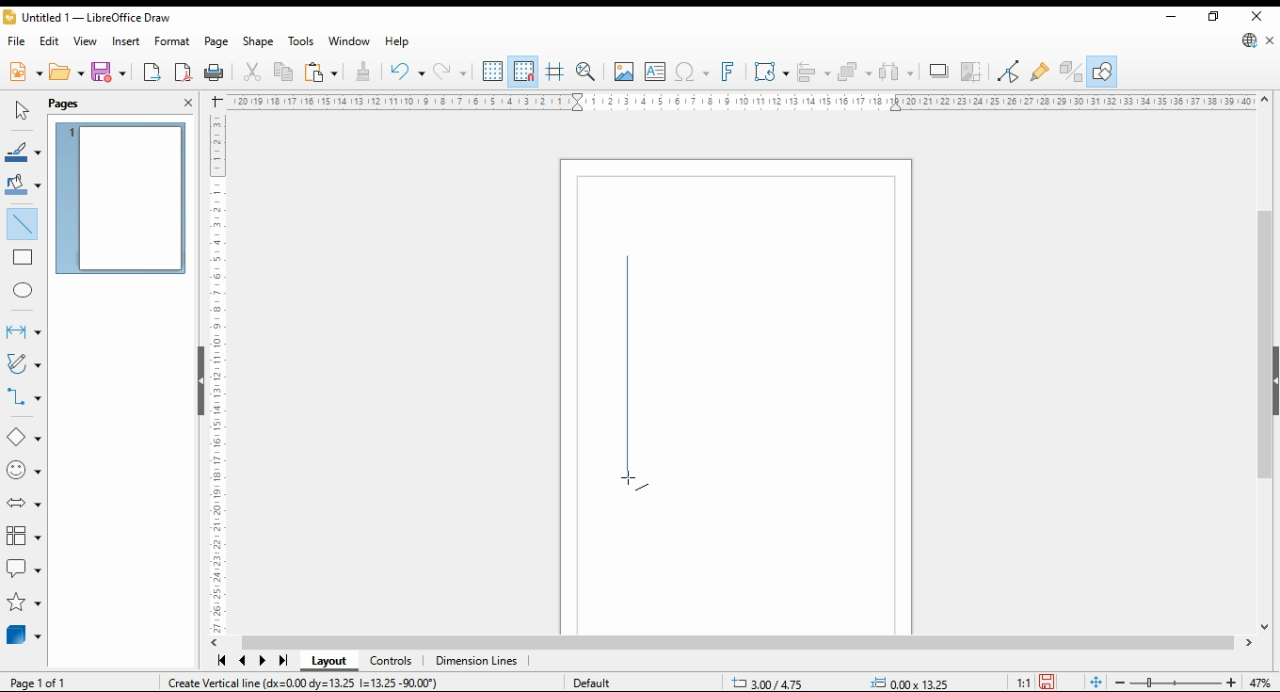 This screenshot has width=1280, height=692. Describe the element at coordinates (1094, 679) in the screenshot. I see `fit document to window` at that location.